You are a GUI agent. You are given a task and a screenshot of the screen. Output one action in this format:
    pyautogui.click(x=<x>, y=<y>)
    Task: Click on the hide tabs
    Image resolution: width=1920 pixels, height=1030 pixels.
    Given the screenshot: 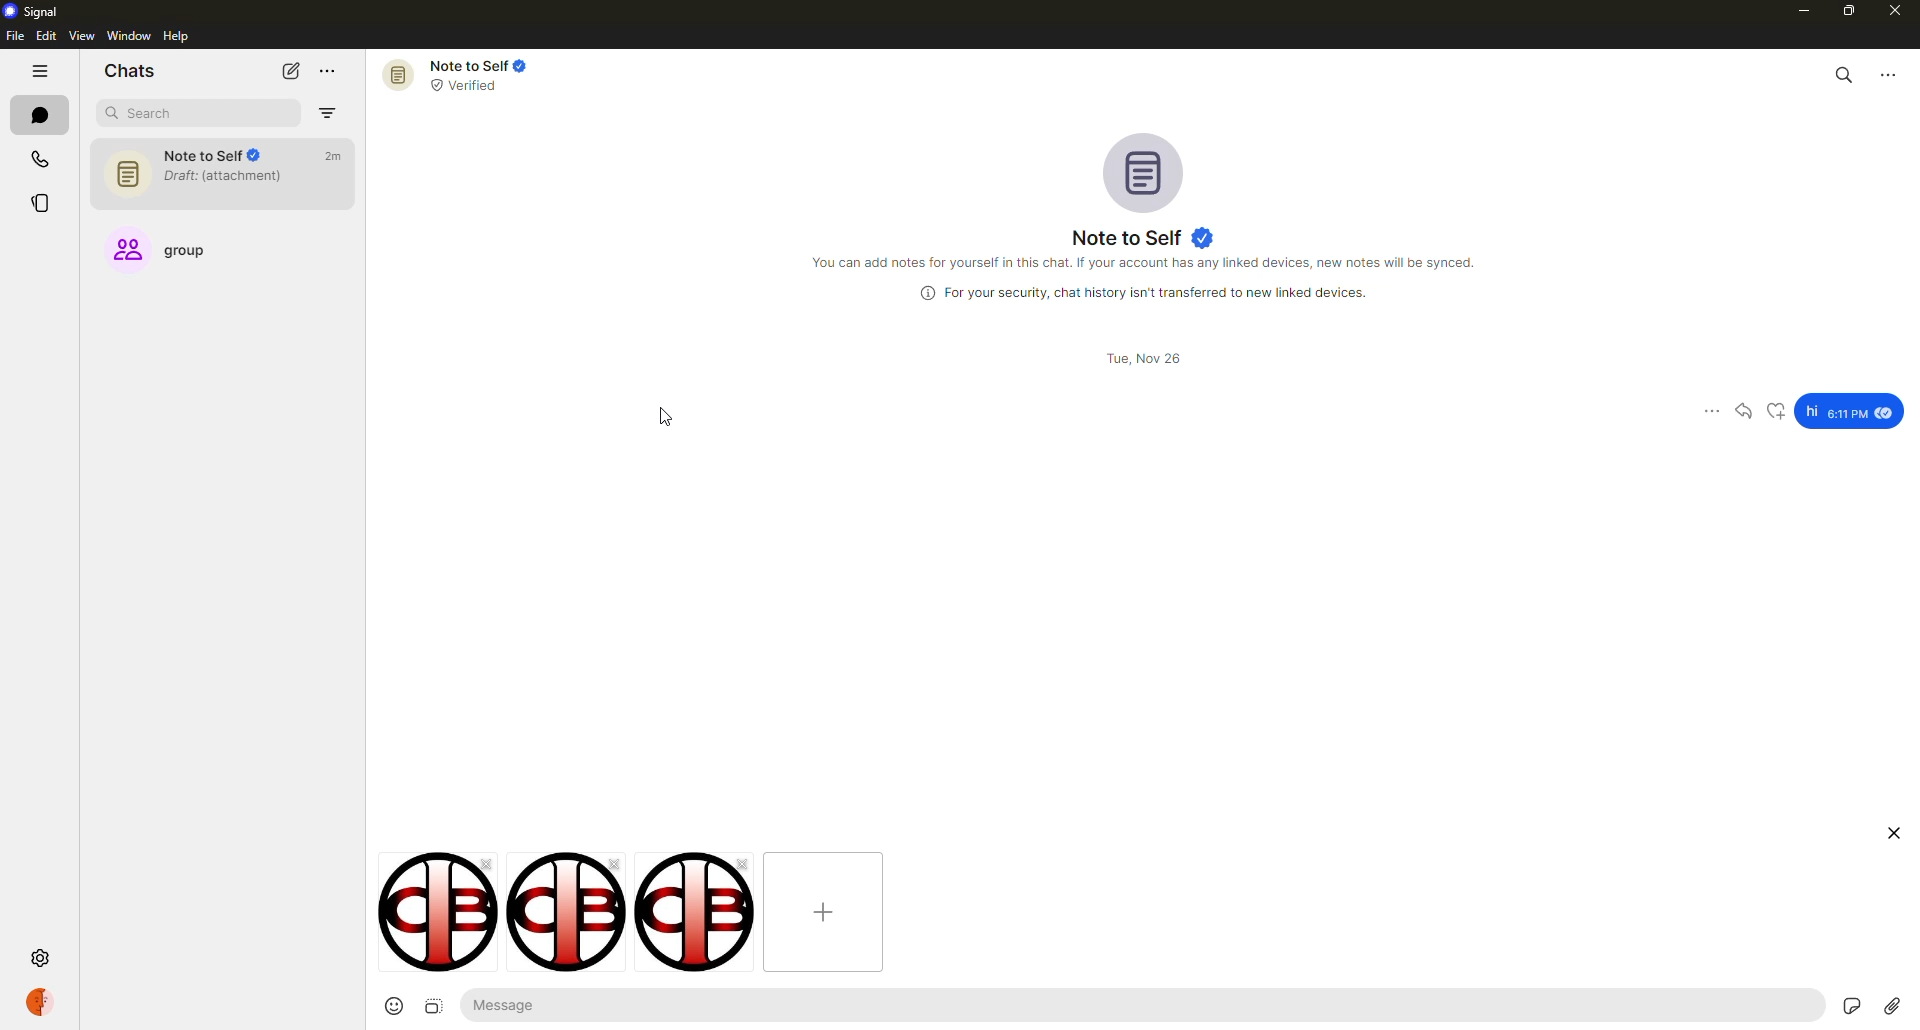 What is the action you would take?
    pyautogui.click(x=41, y=72)
    